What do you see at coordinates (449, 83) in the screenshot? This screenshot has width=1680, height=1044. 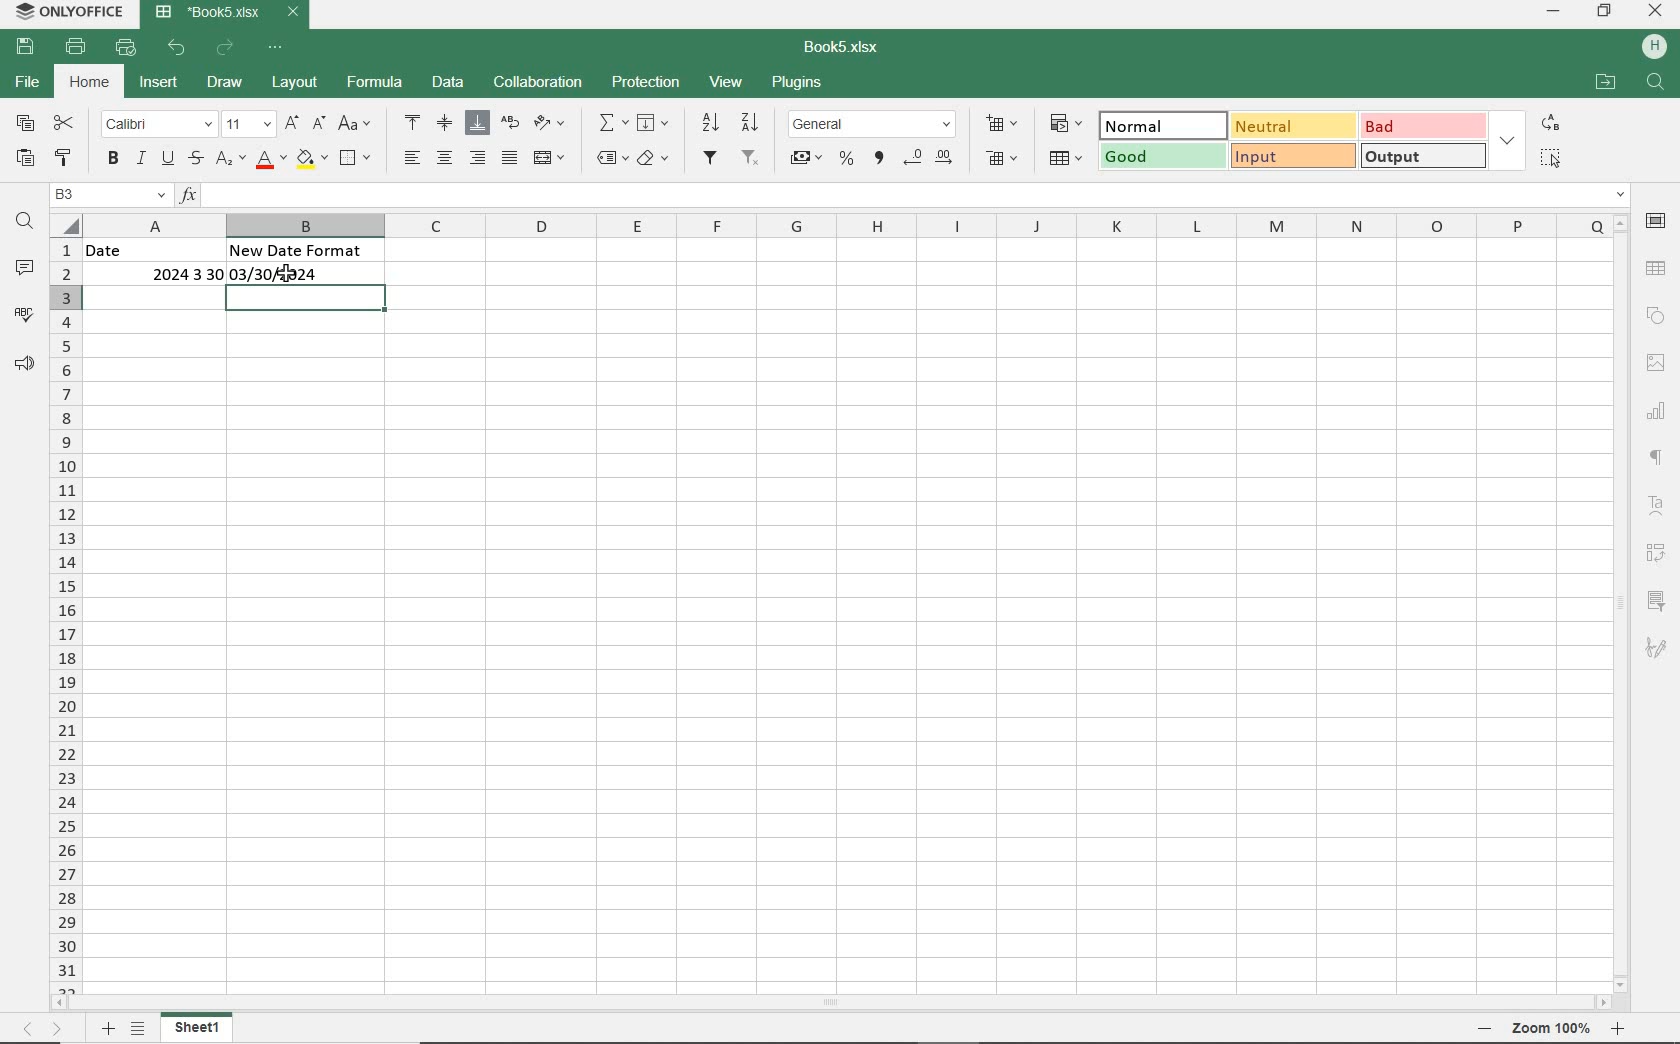 I see `DATA` at bounding box center [449, 83].